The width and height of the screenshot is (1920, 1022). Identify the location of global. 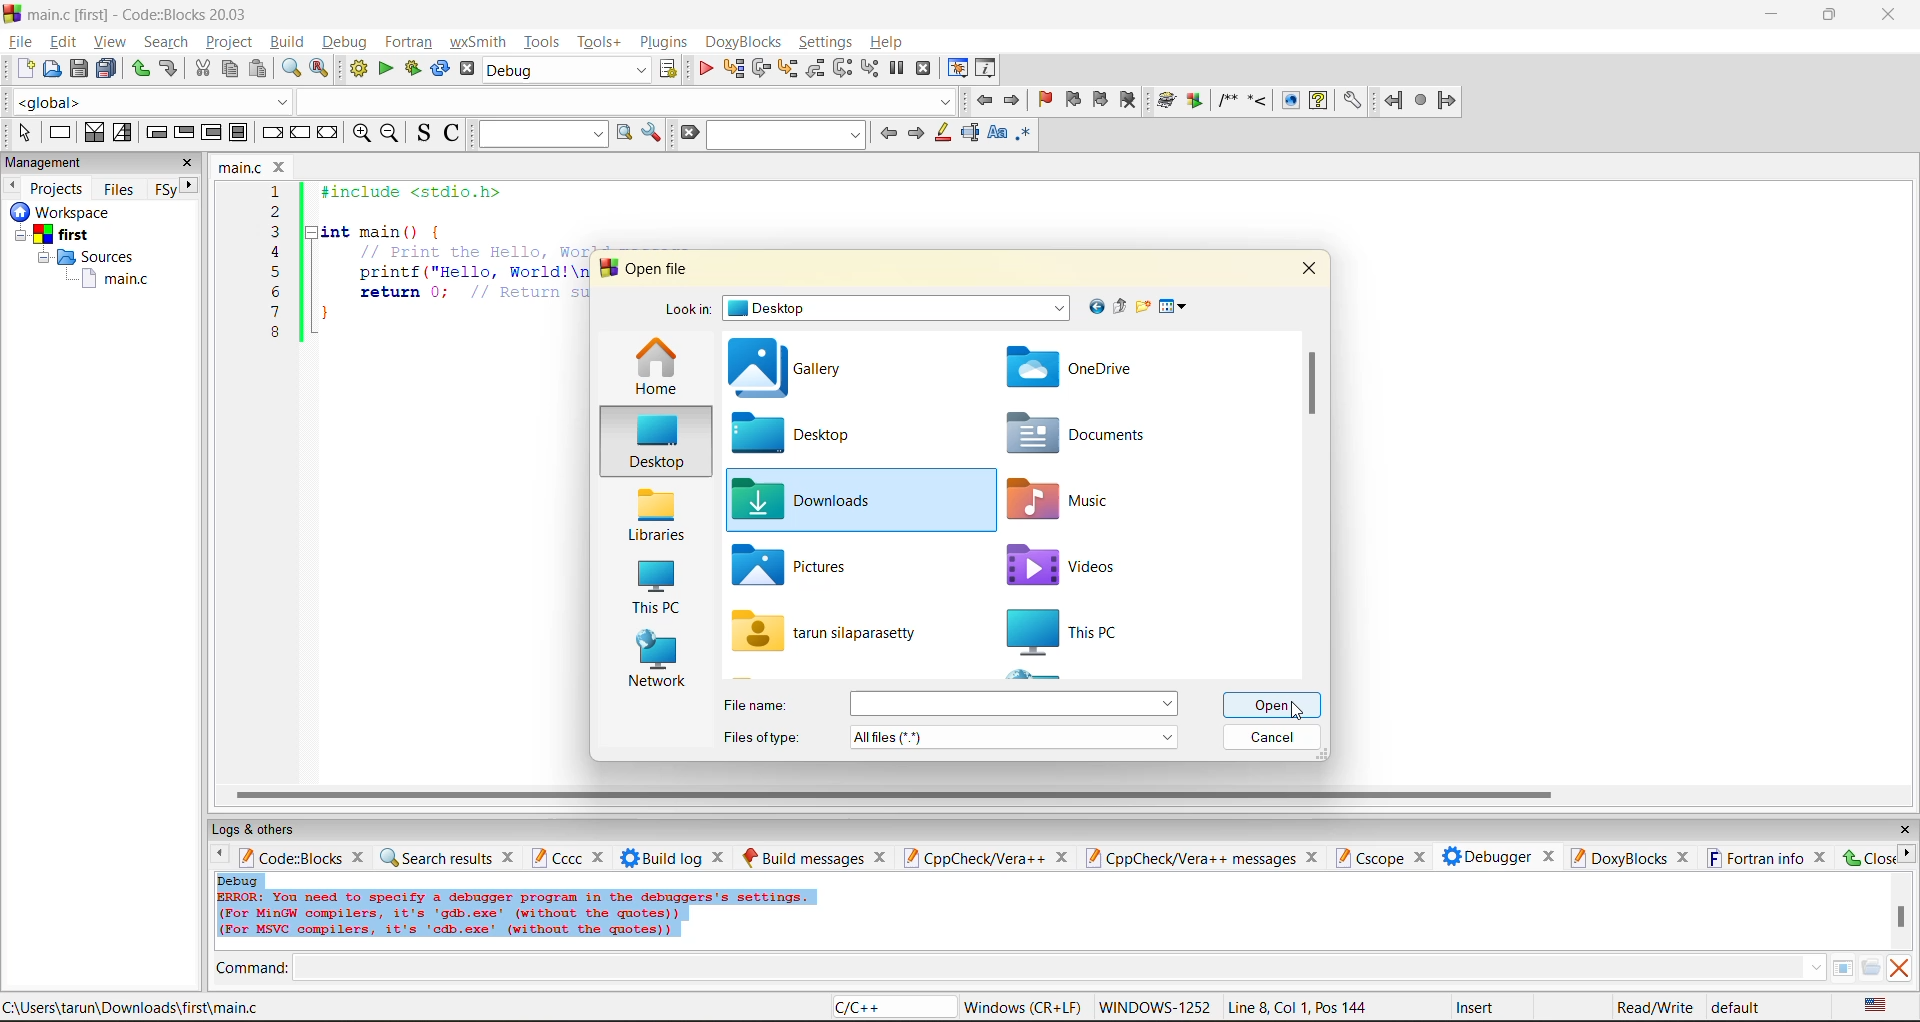
(148, 102).